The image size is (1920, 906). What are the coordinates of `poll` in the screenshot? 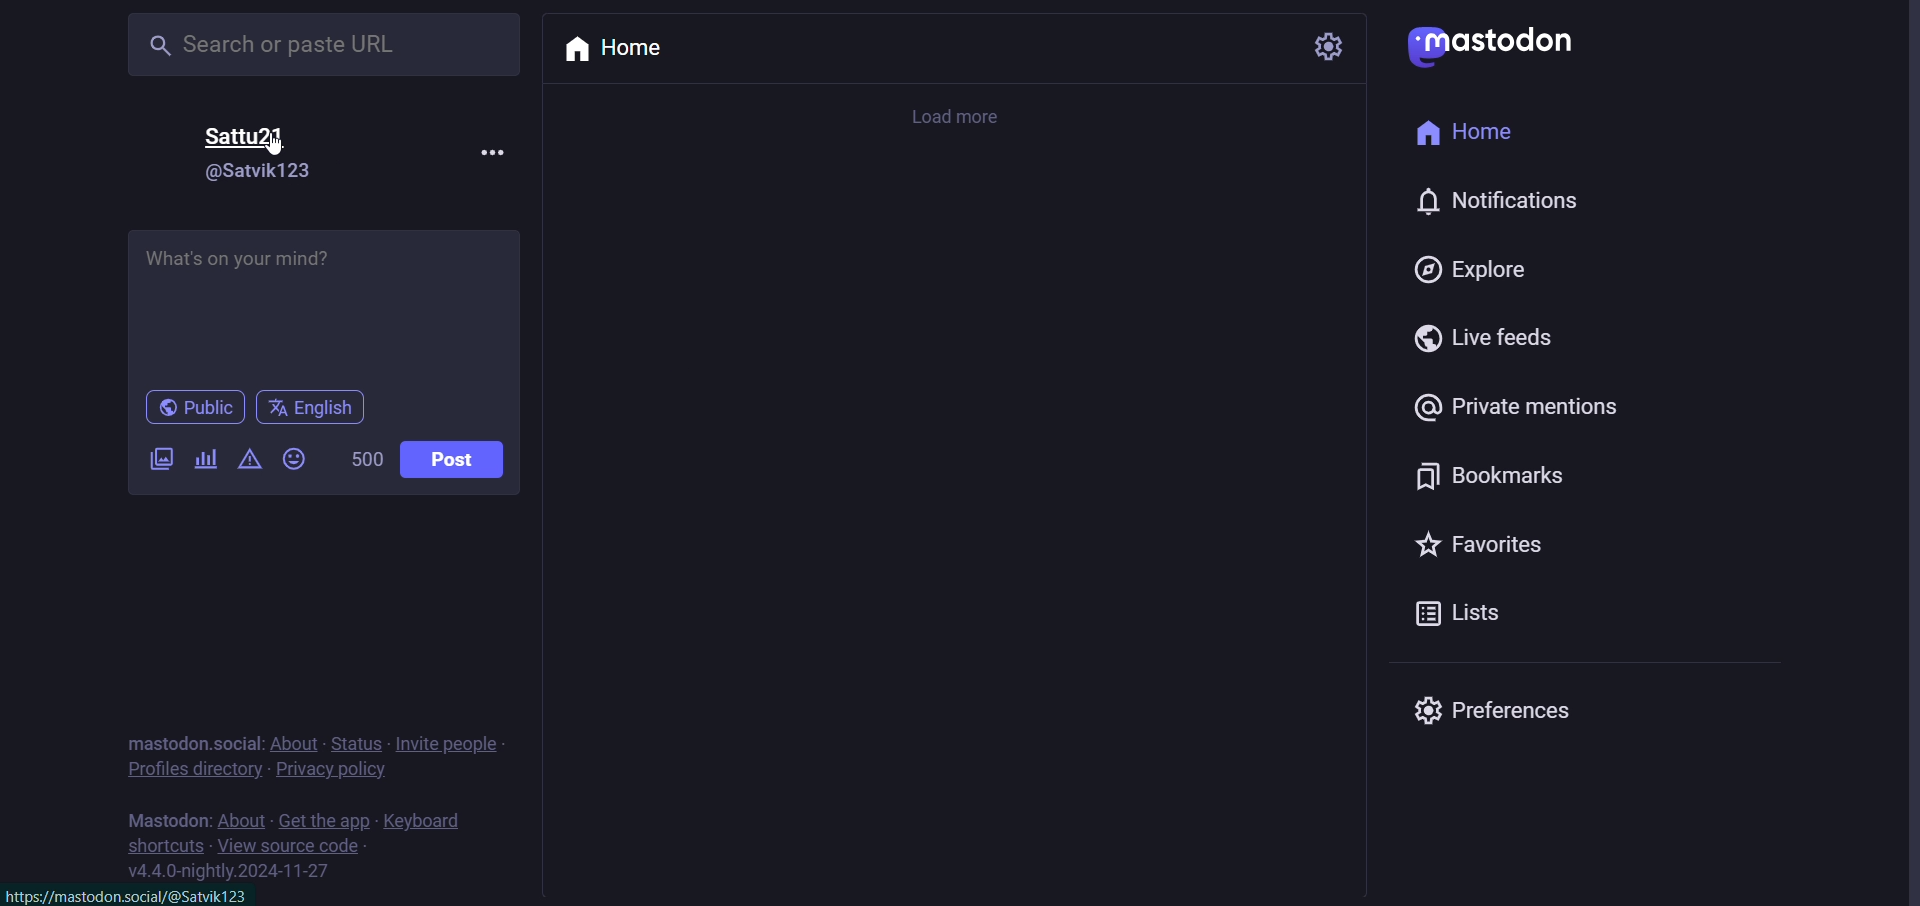 It's located at (203, 459).